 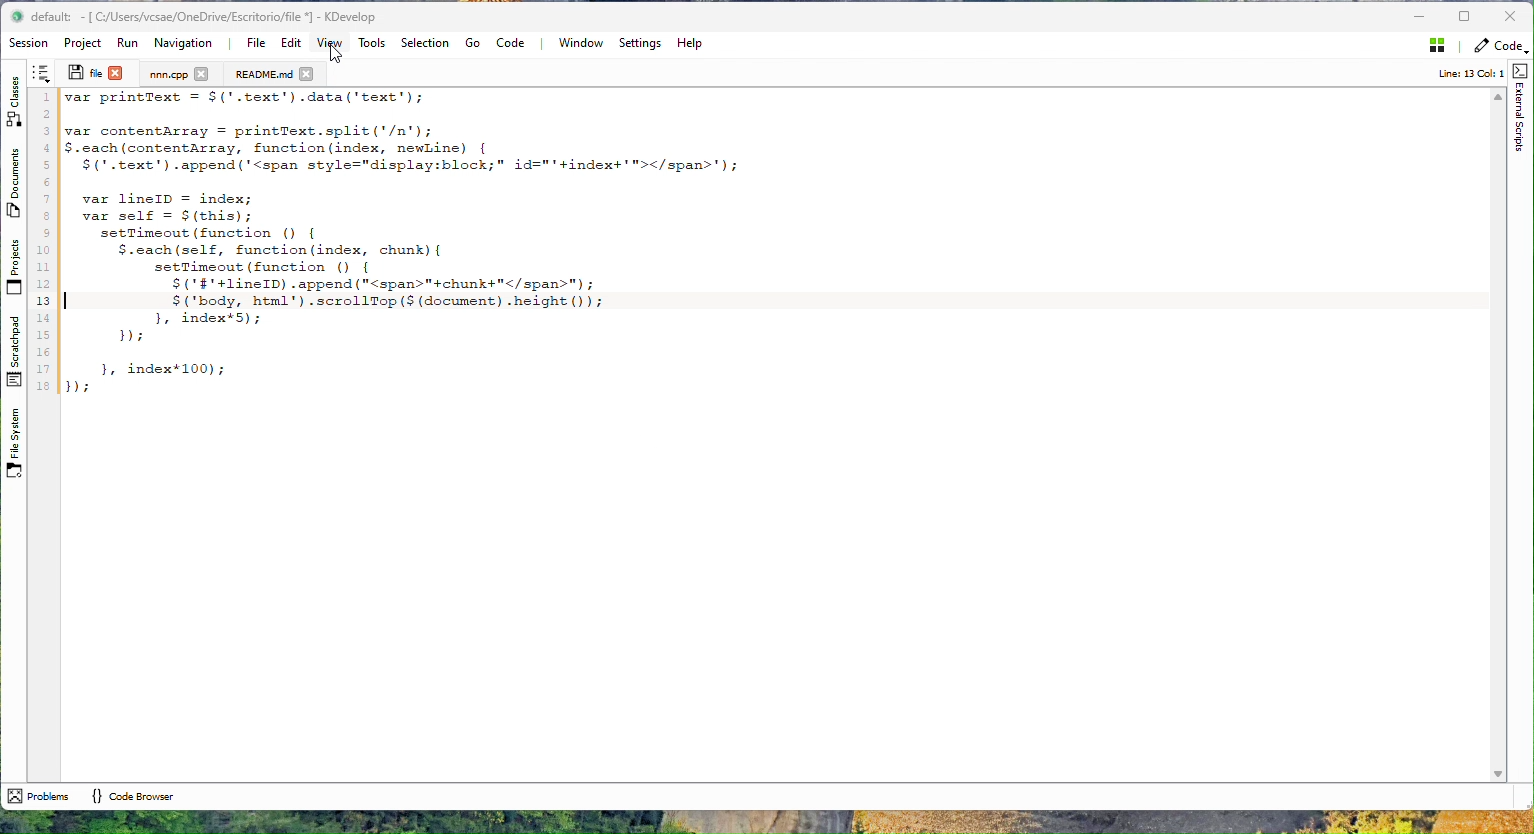 I want to click on cursor, so click(x=336, y=55).